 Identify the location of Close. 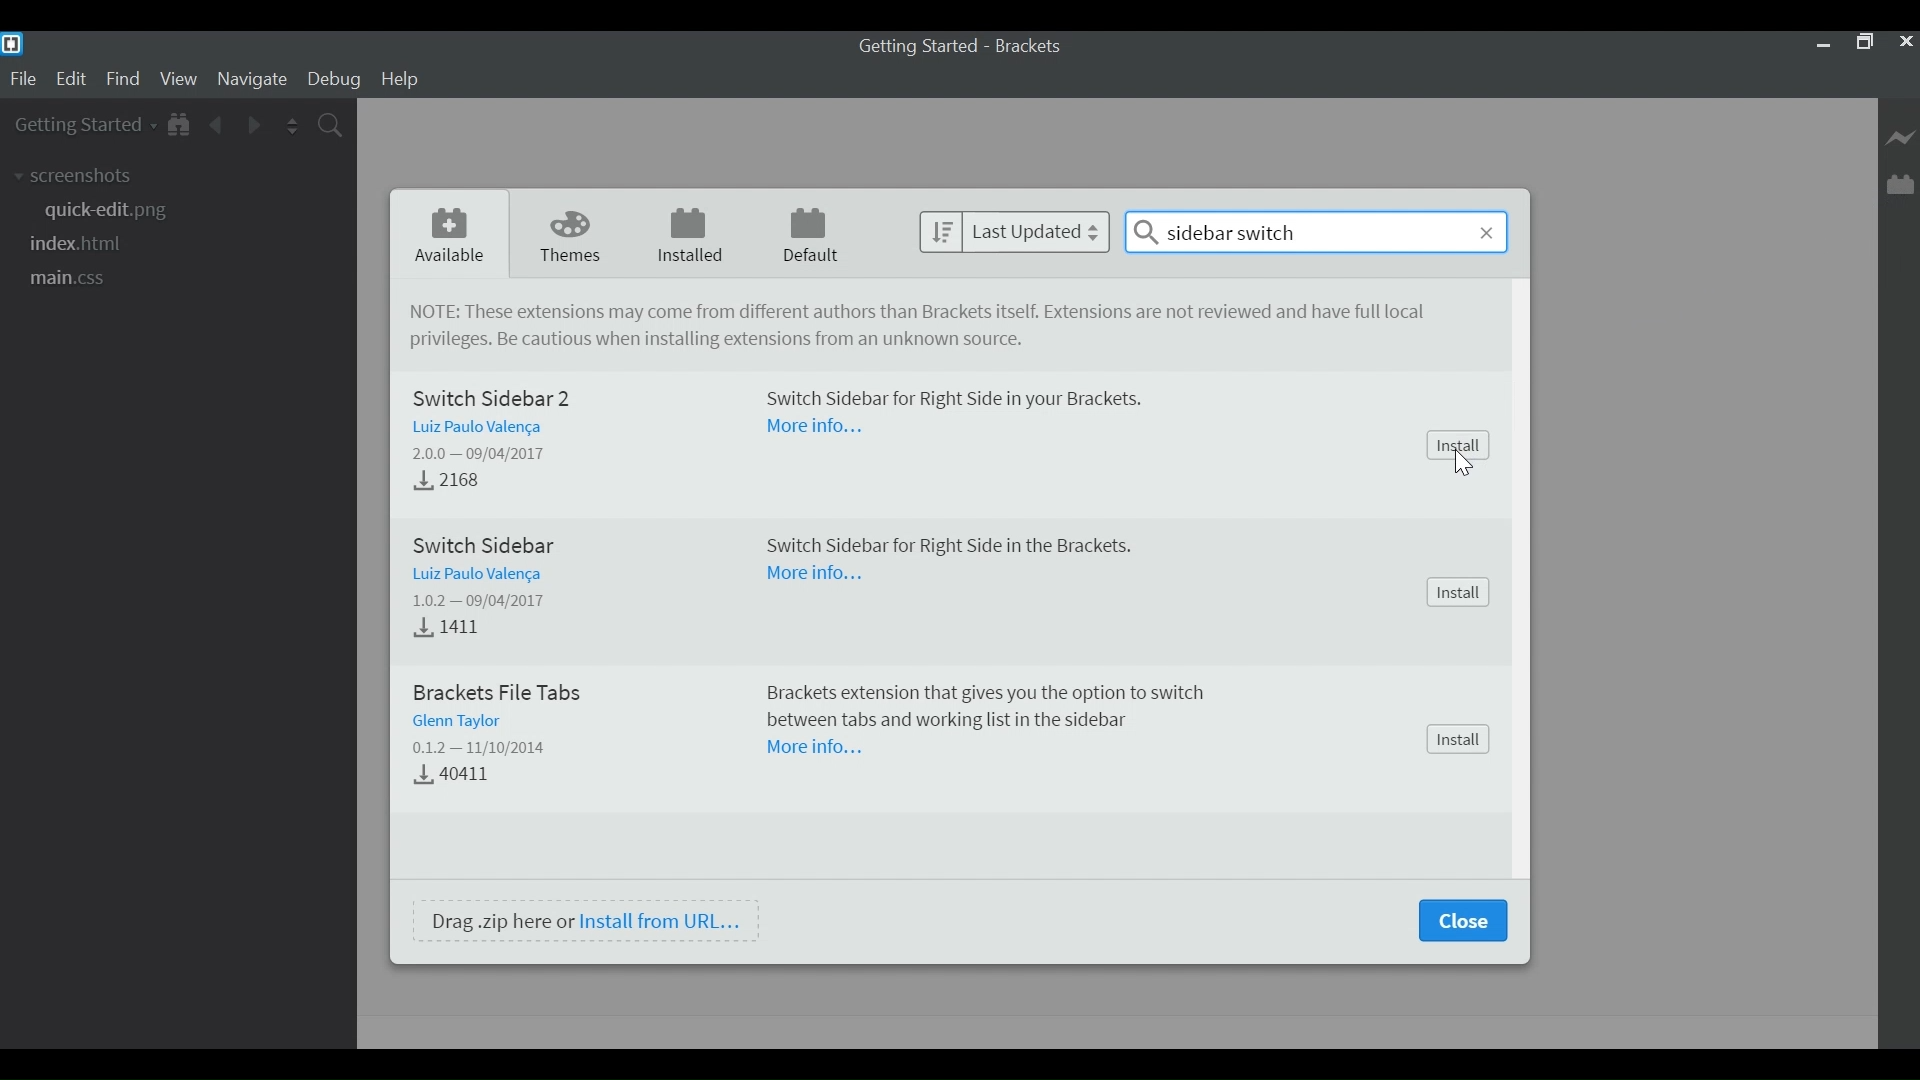
(1461, 921).